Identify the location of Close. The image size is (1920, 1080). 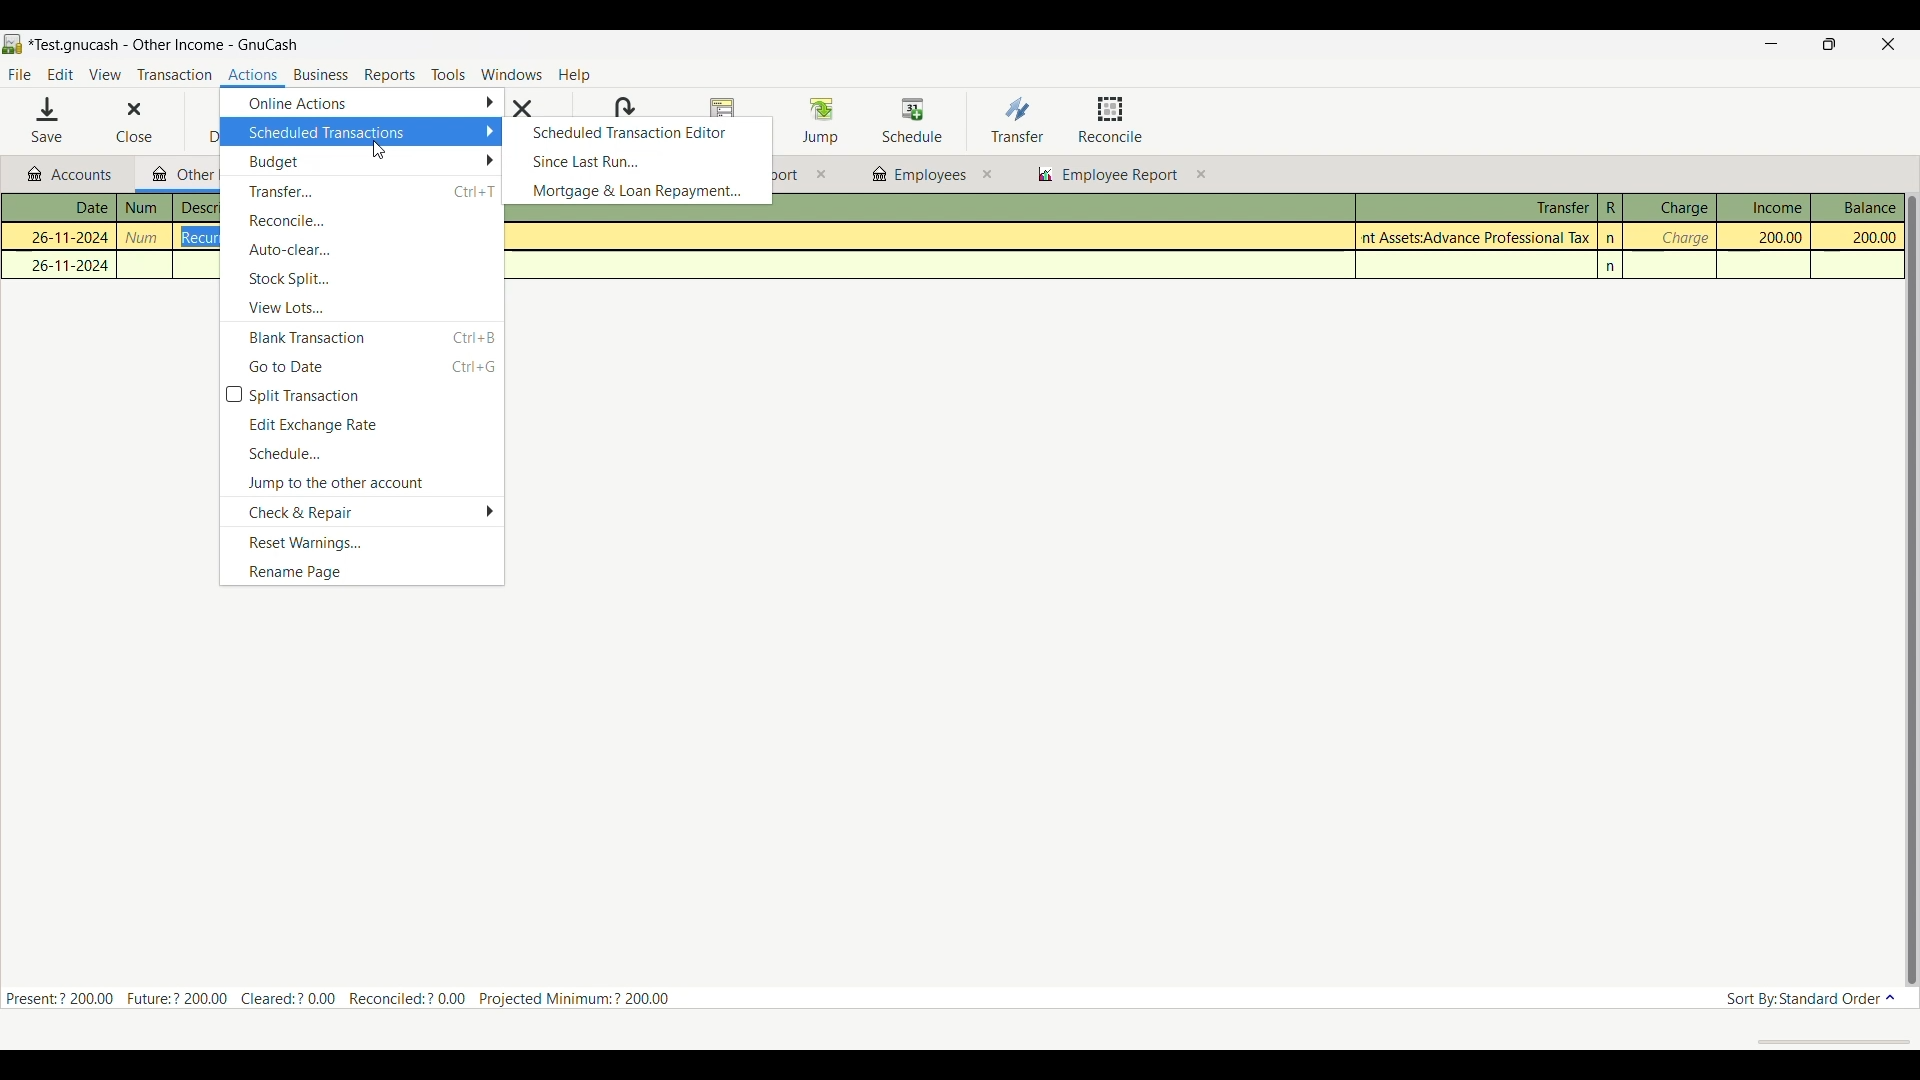
(120, 122).